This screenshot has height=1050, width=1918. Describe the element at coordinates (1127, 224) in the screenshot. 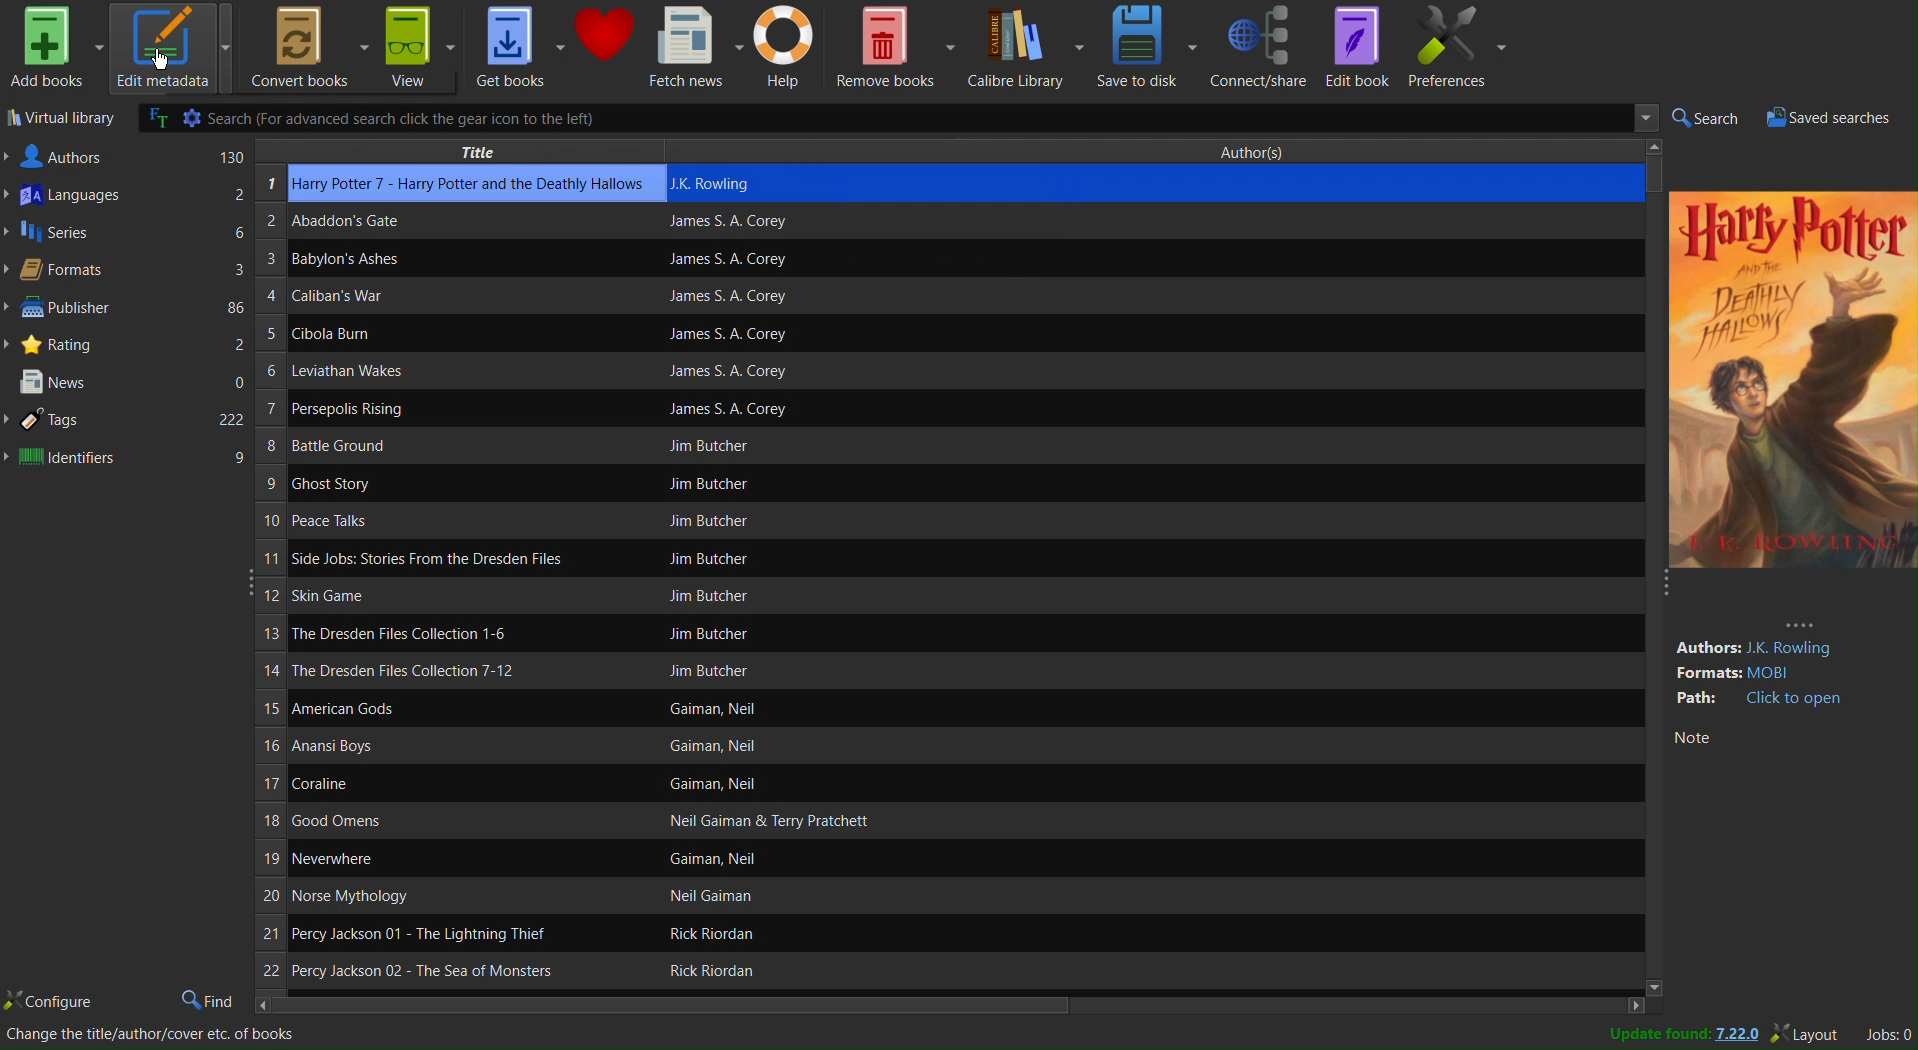

I see `author's name` at that location.